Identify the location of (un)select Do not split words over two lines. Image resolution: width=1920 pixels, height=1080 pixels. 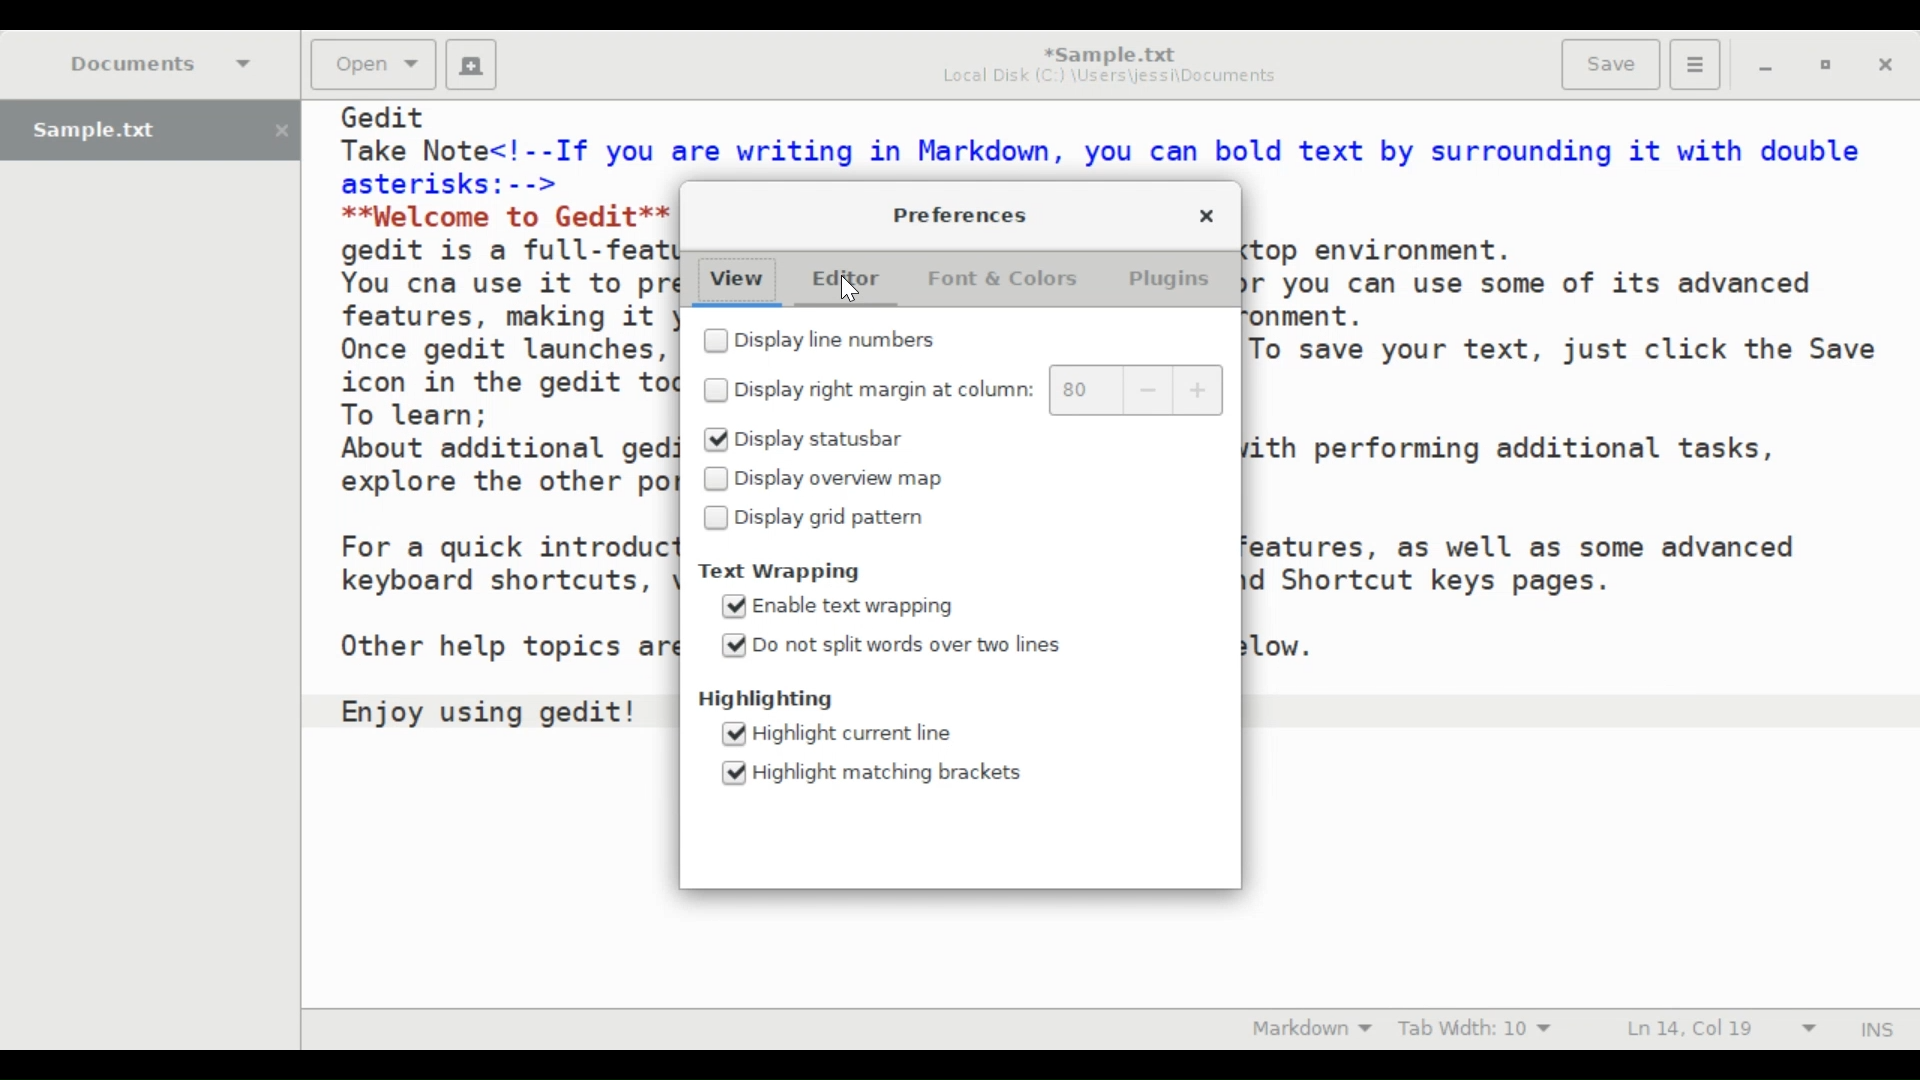
(895, 645).